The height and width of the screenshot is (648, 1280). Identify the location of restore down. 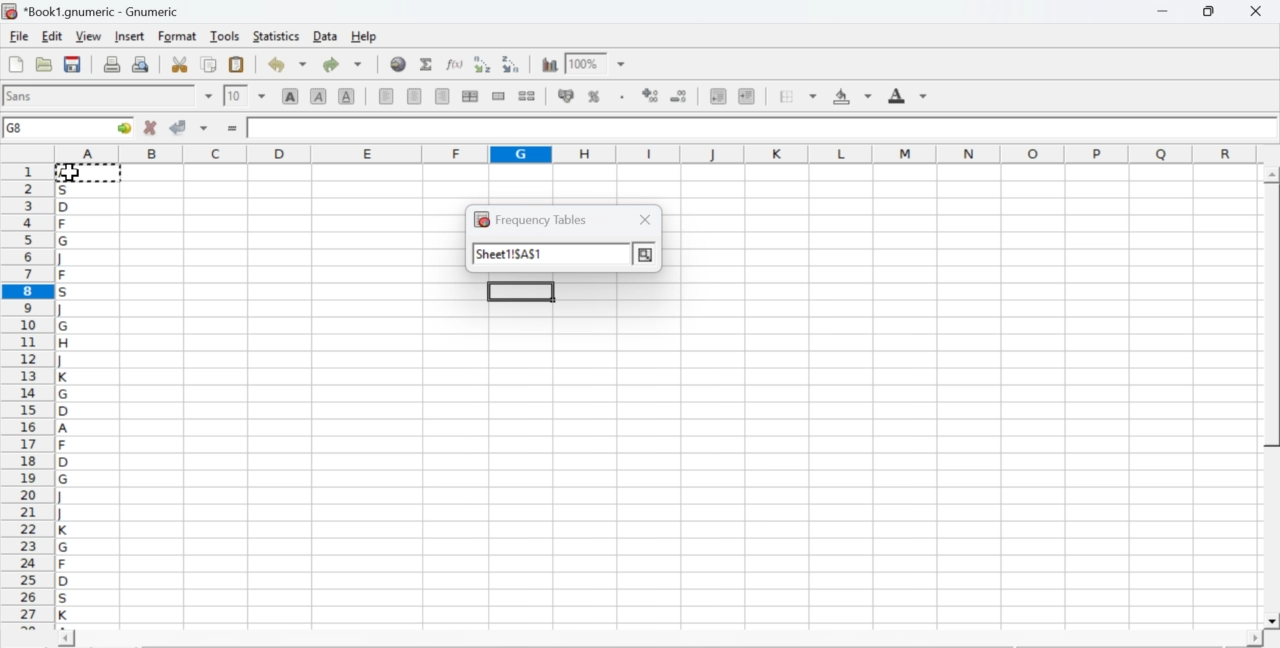
(1210, 12).